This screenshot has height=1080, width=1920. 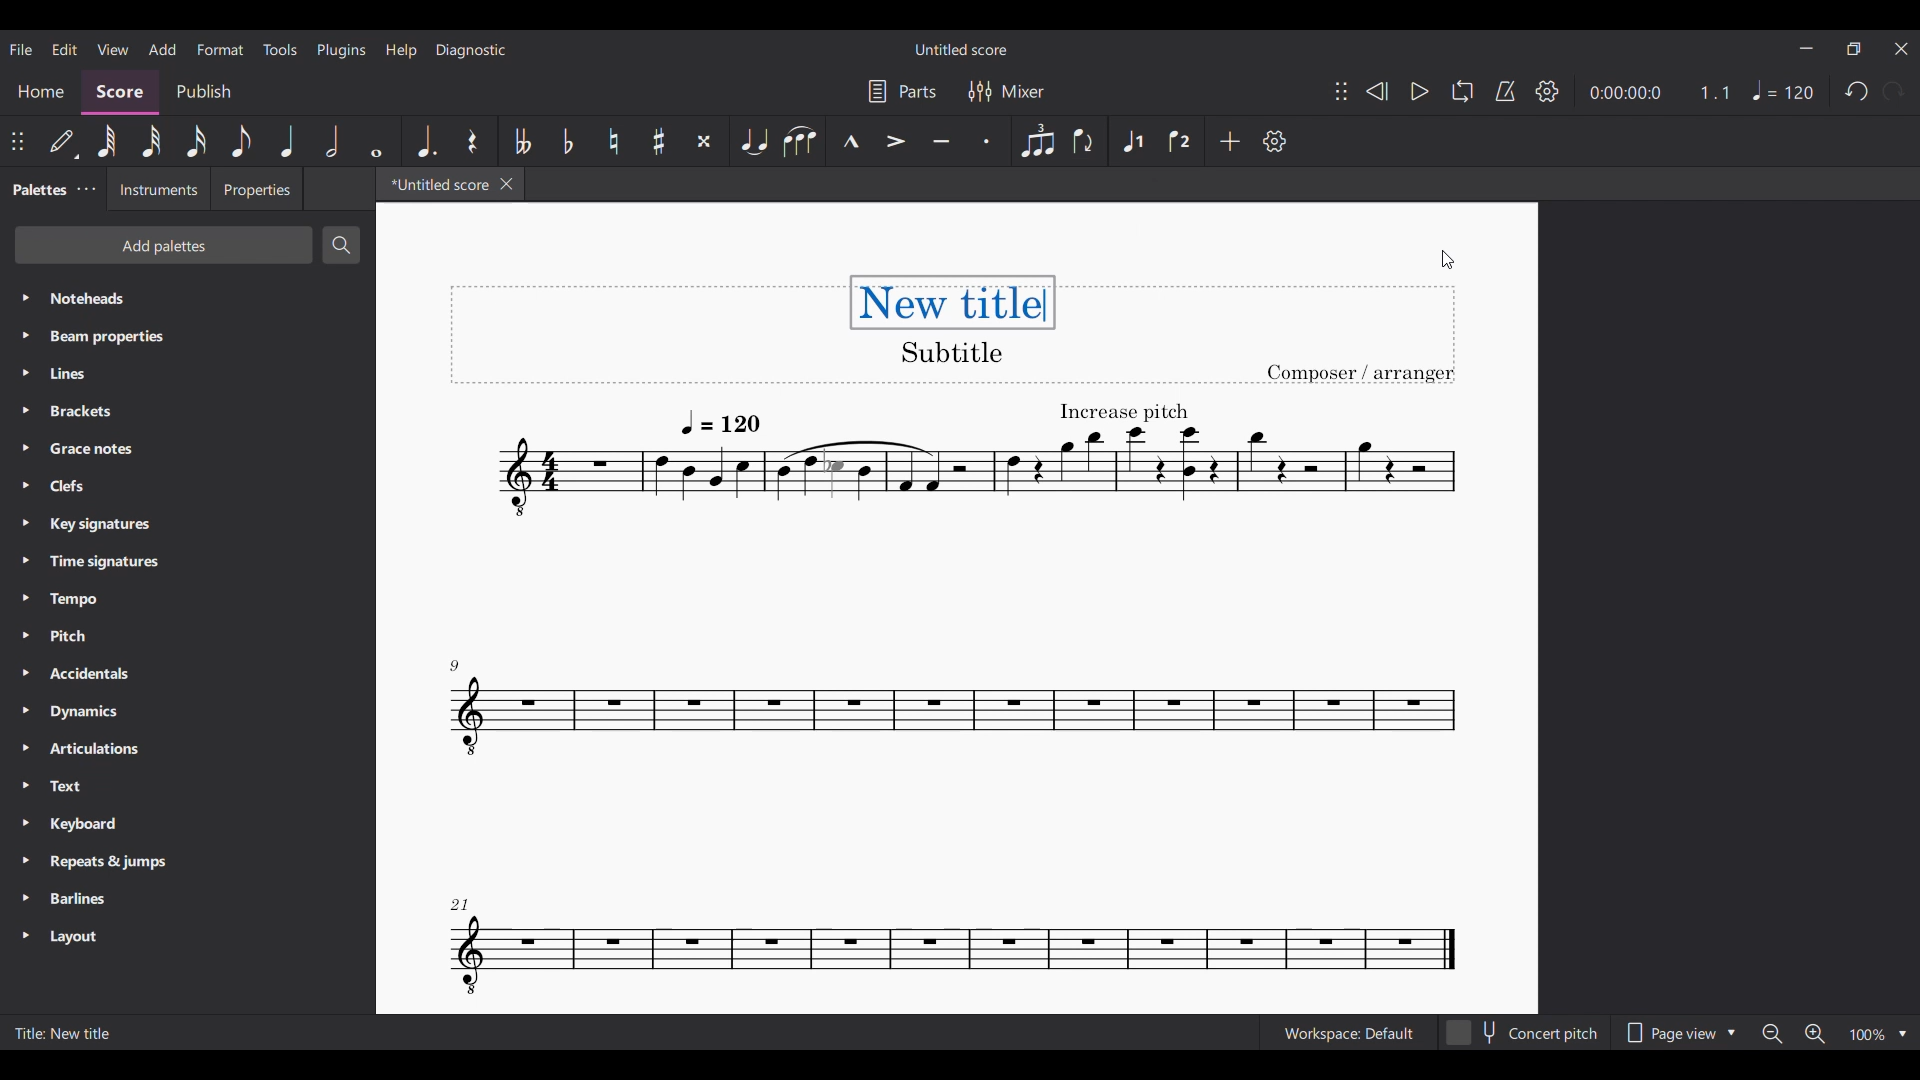 What do you see at coordinates (189, 749) in the screenshot?
I see `Articulations` at bounding box center [189, 749].